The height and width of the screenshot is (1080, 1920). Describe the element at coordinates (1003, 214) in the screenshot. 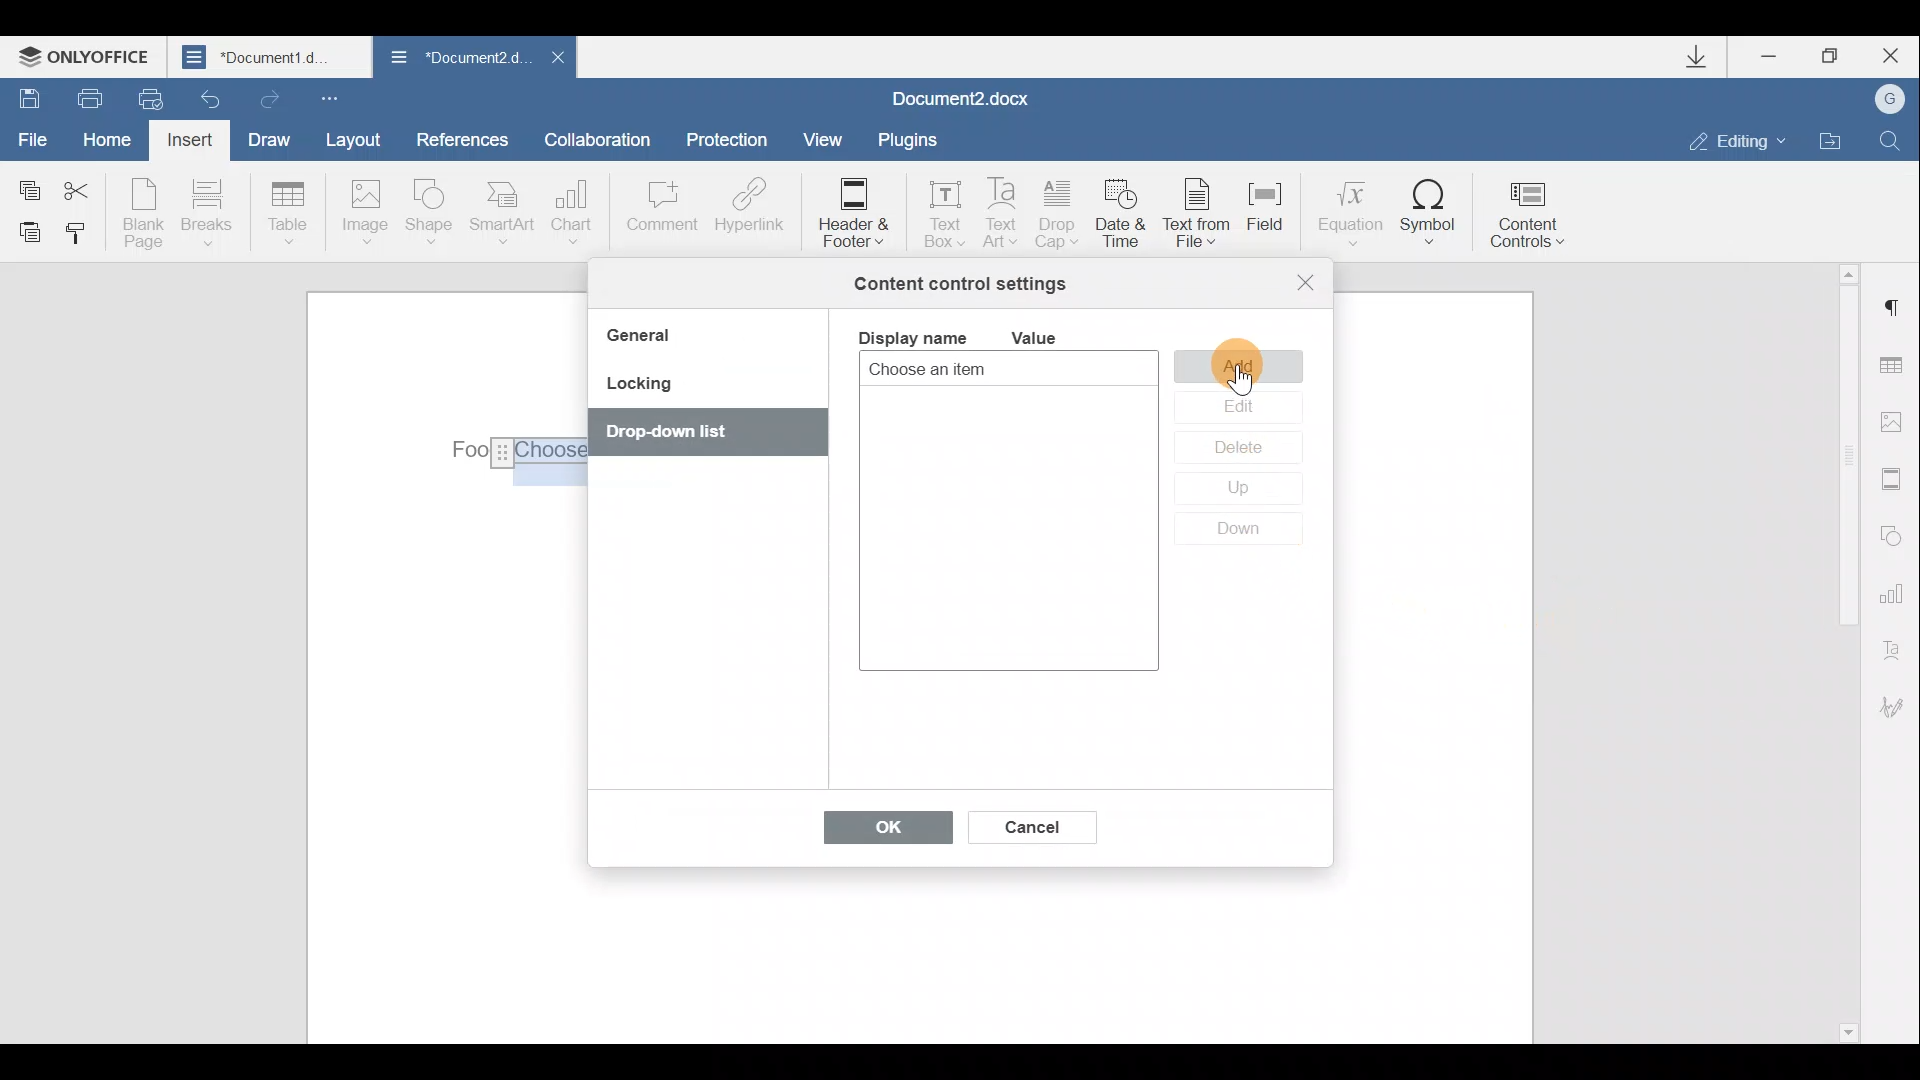

I see `Text Art` at that location.